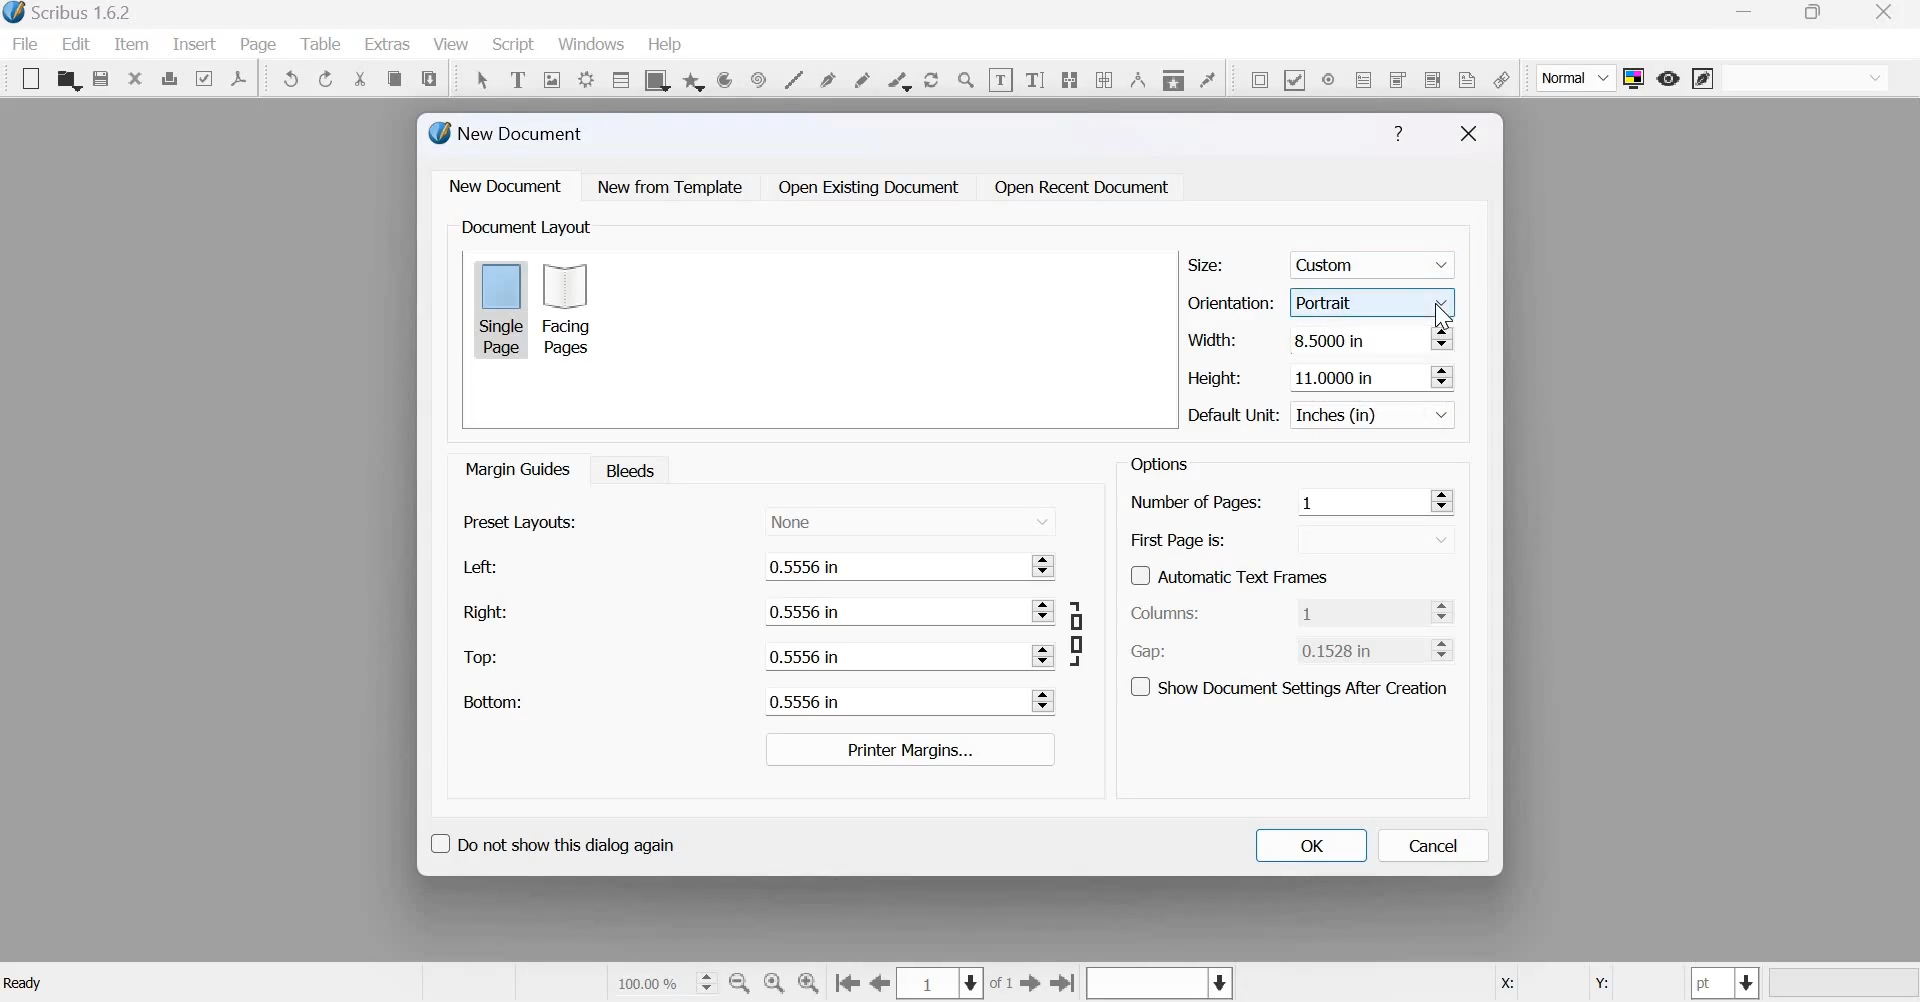 The width and height of the screenshot is (1920, 1002). Describe the element at coordinates (1064, 982) in the screenshot. I see `Go to the last page` at that location.